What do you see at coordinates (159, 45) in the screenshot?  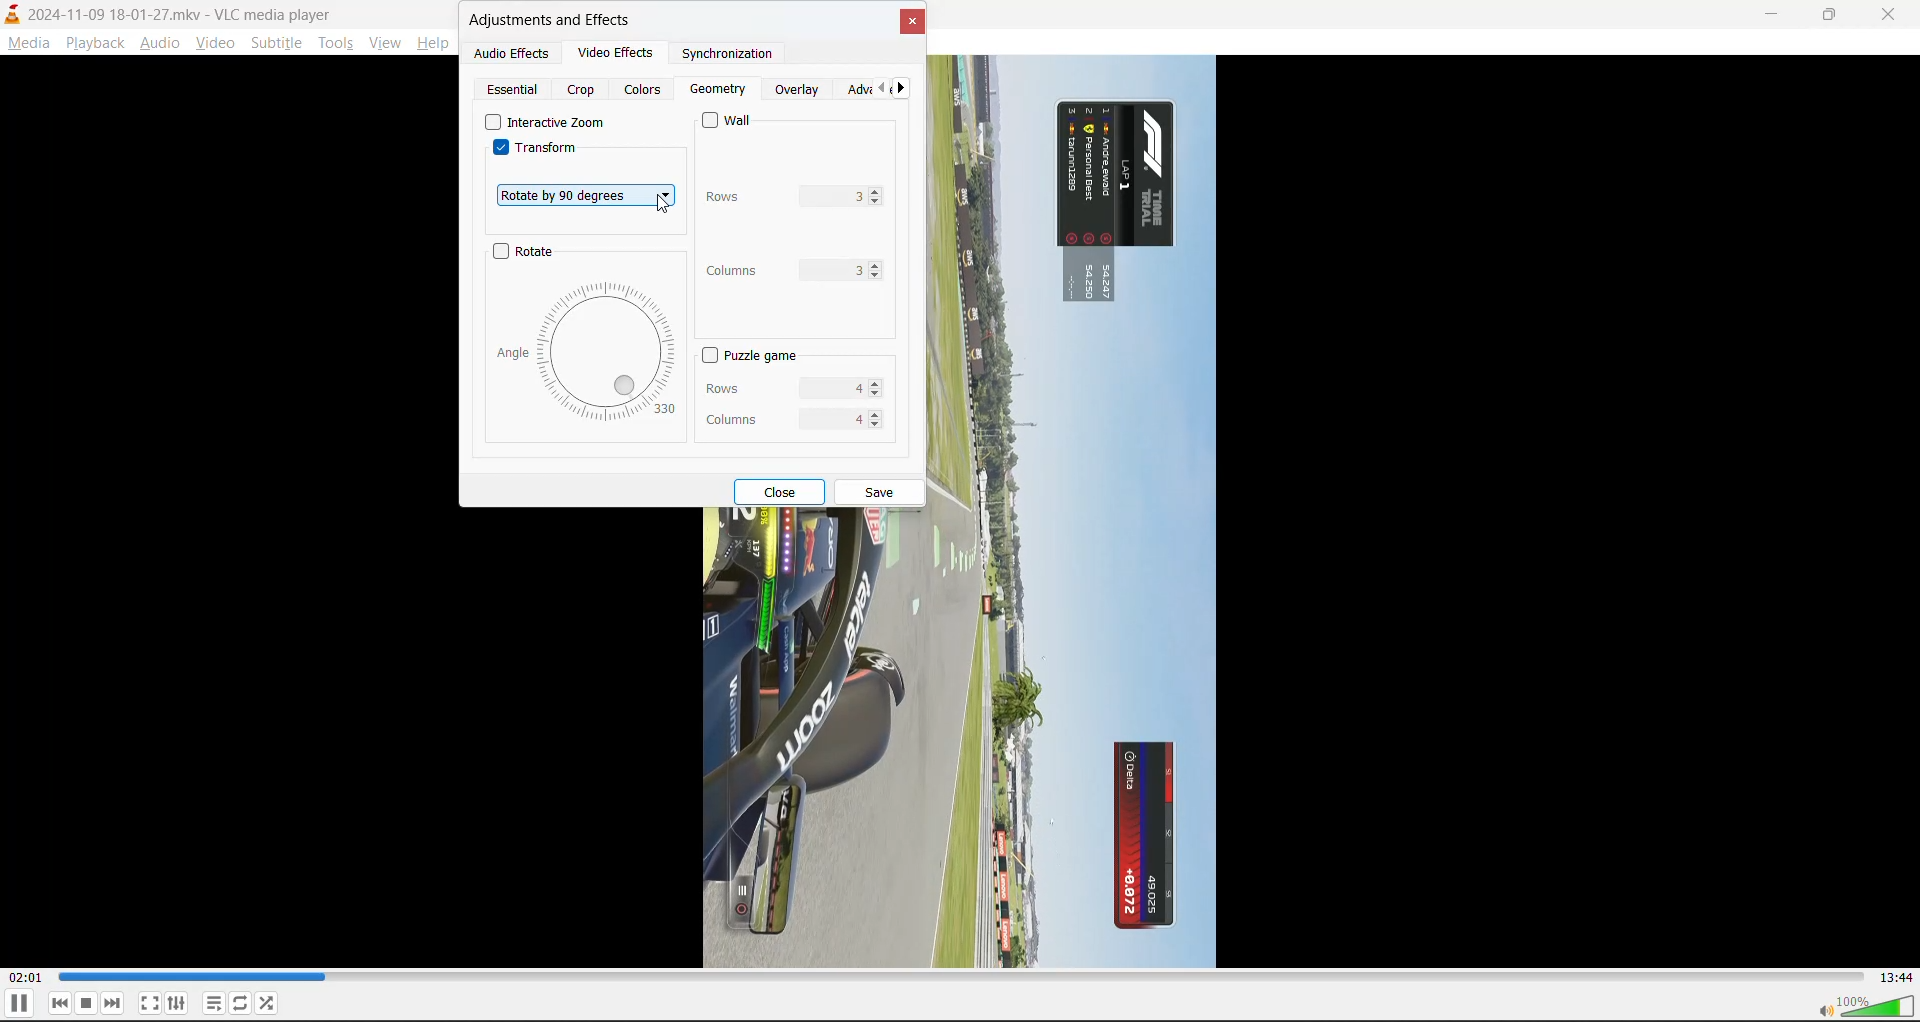 I see `audio` at bounding box center [159, 45].